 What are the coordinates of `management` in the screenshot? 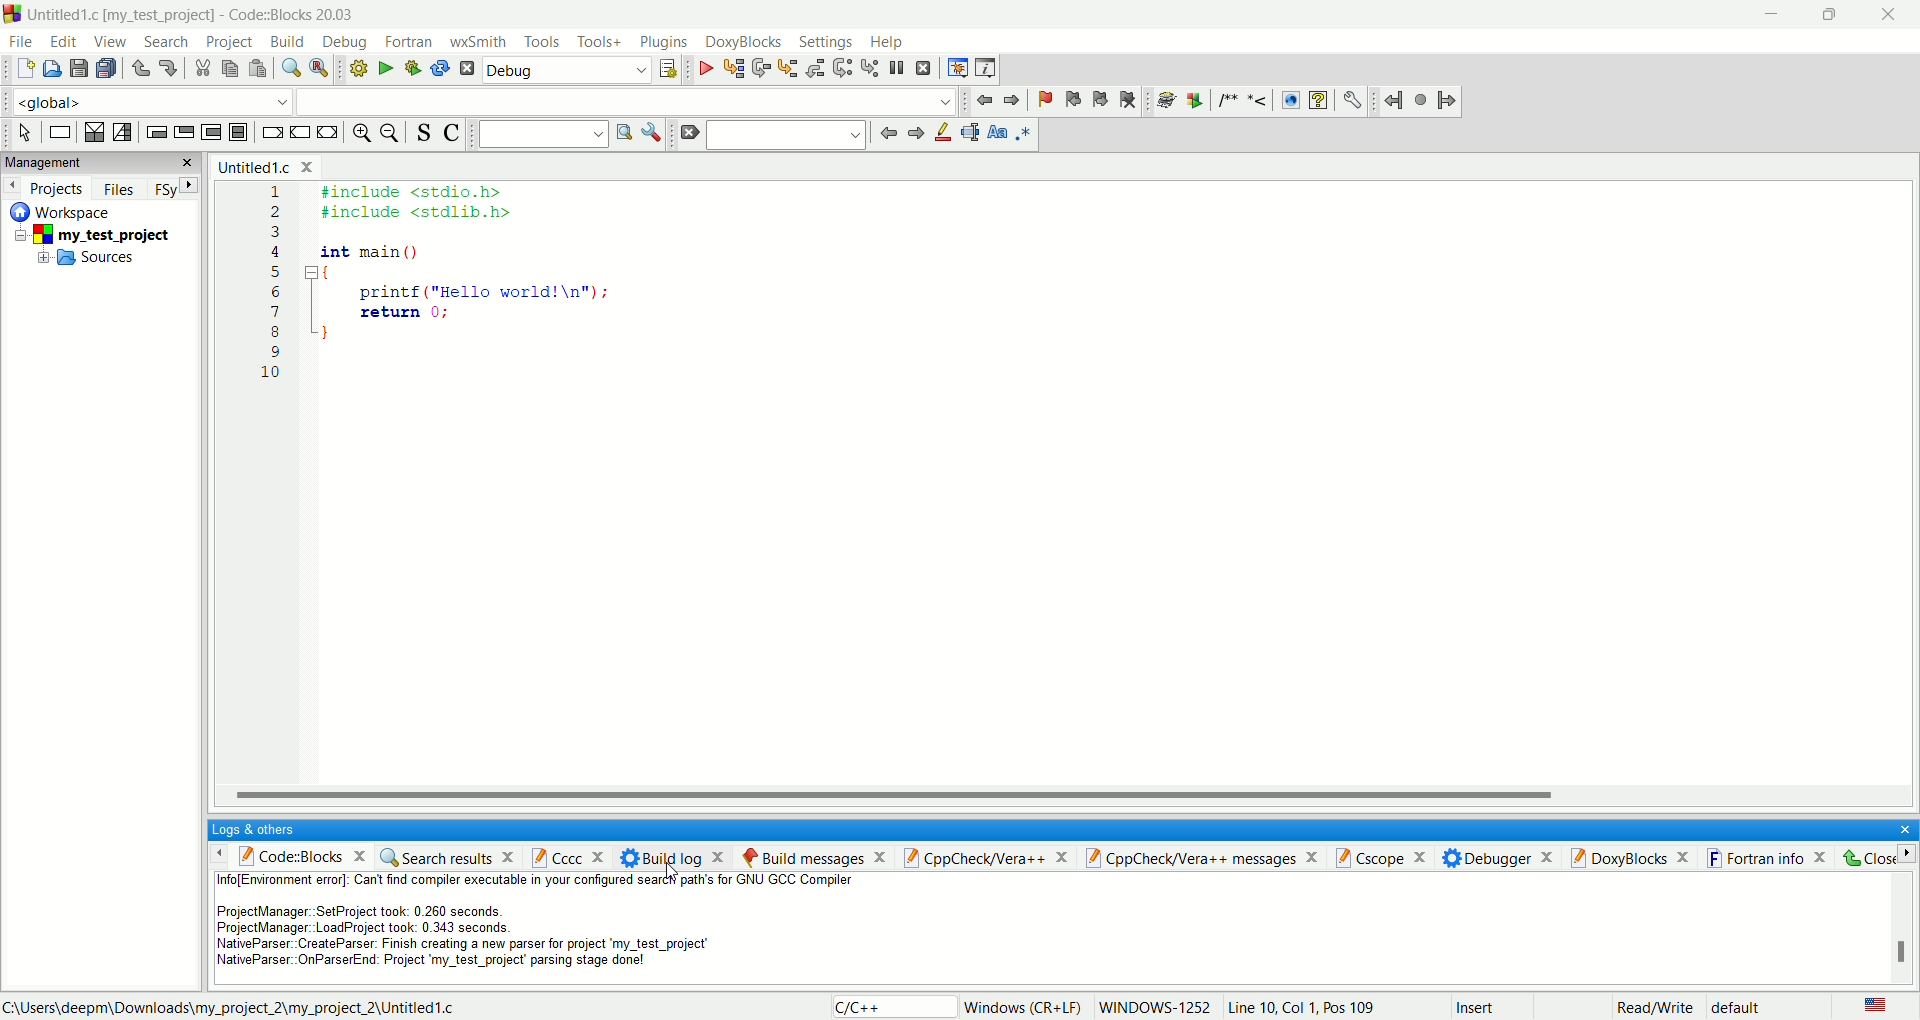 It's located at (98, 162).